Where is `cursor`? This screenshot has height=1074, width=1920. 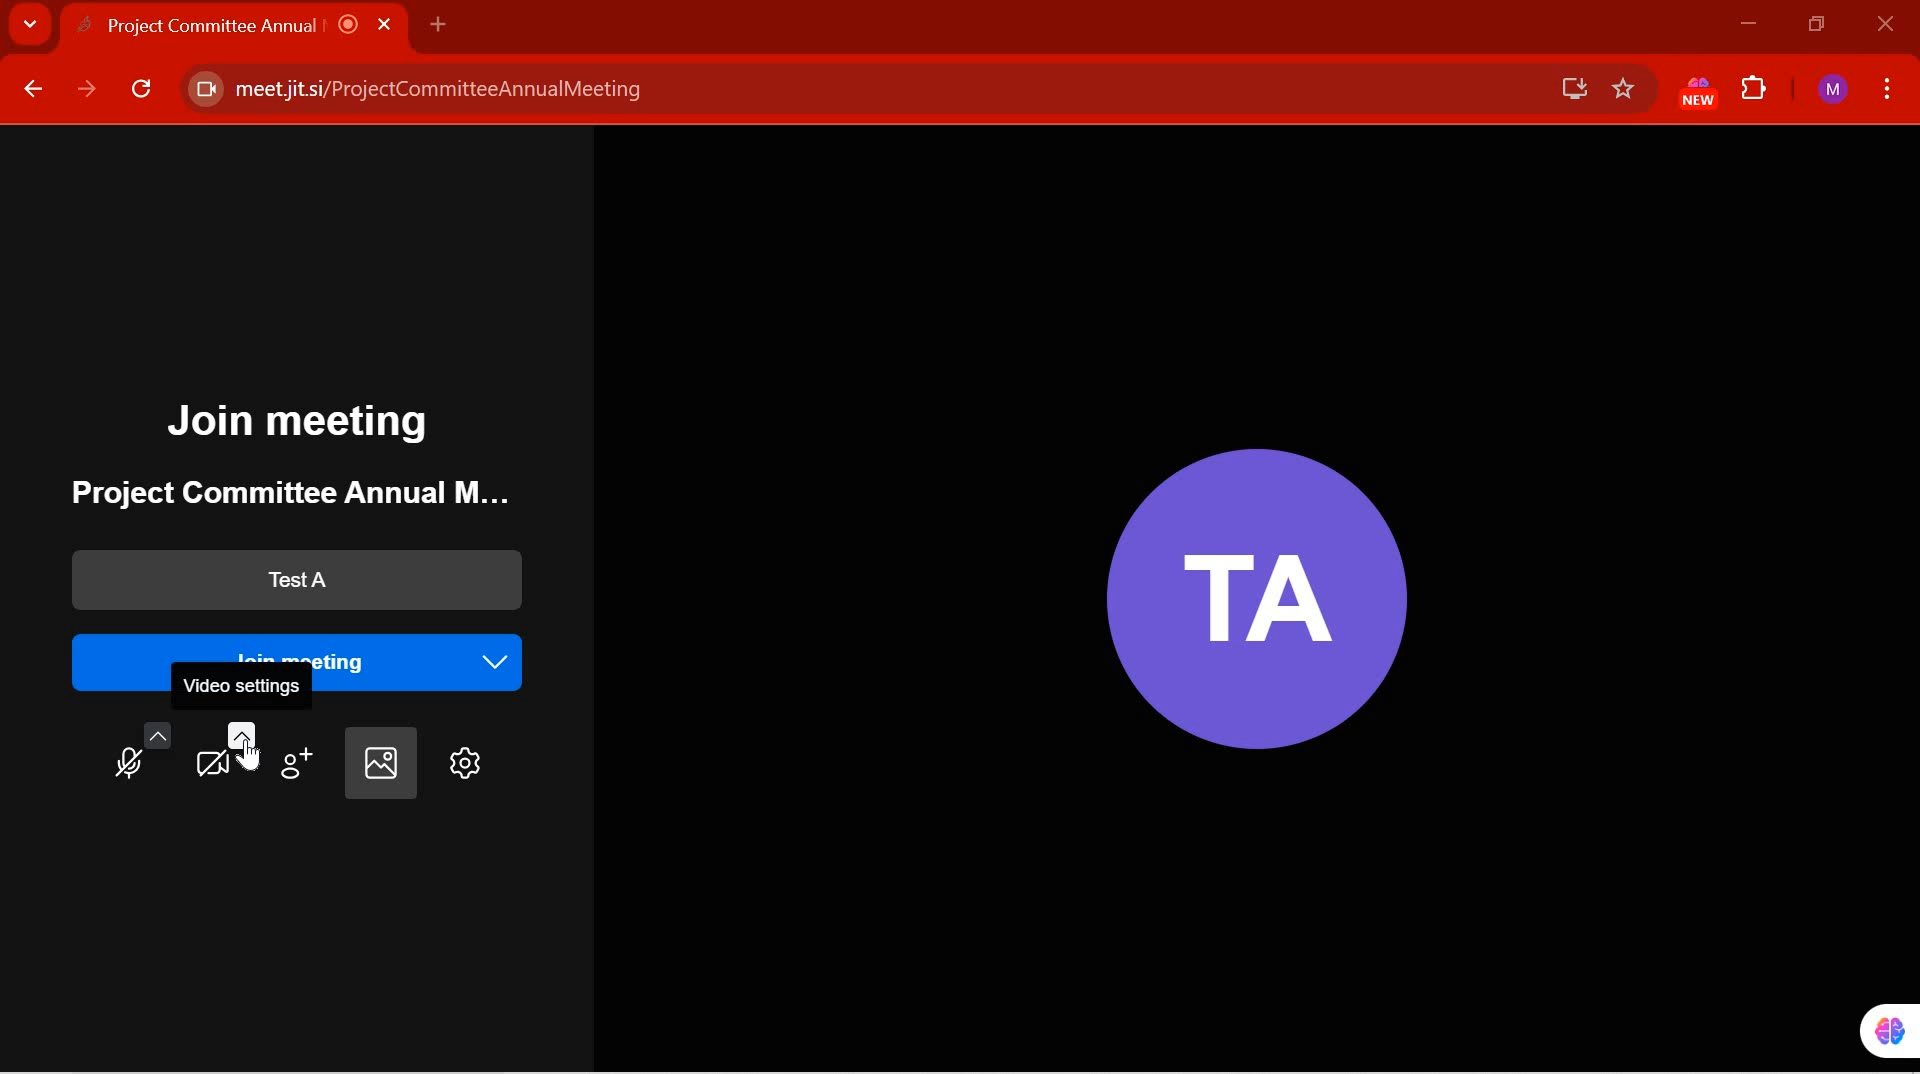
cursor is located at coordinates (250, 753).